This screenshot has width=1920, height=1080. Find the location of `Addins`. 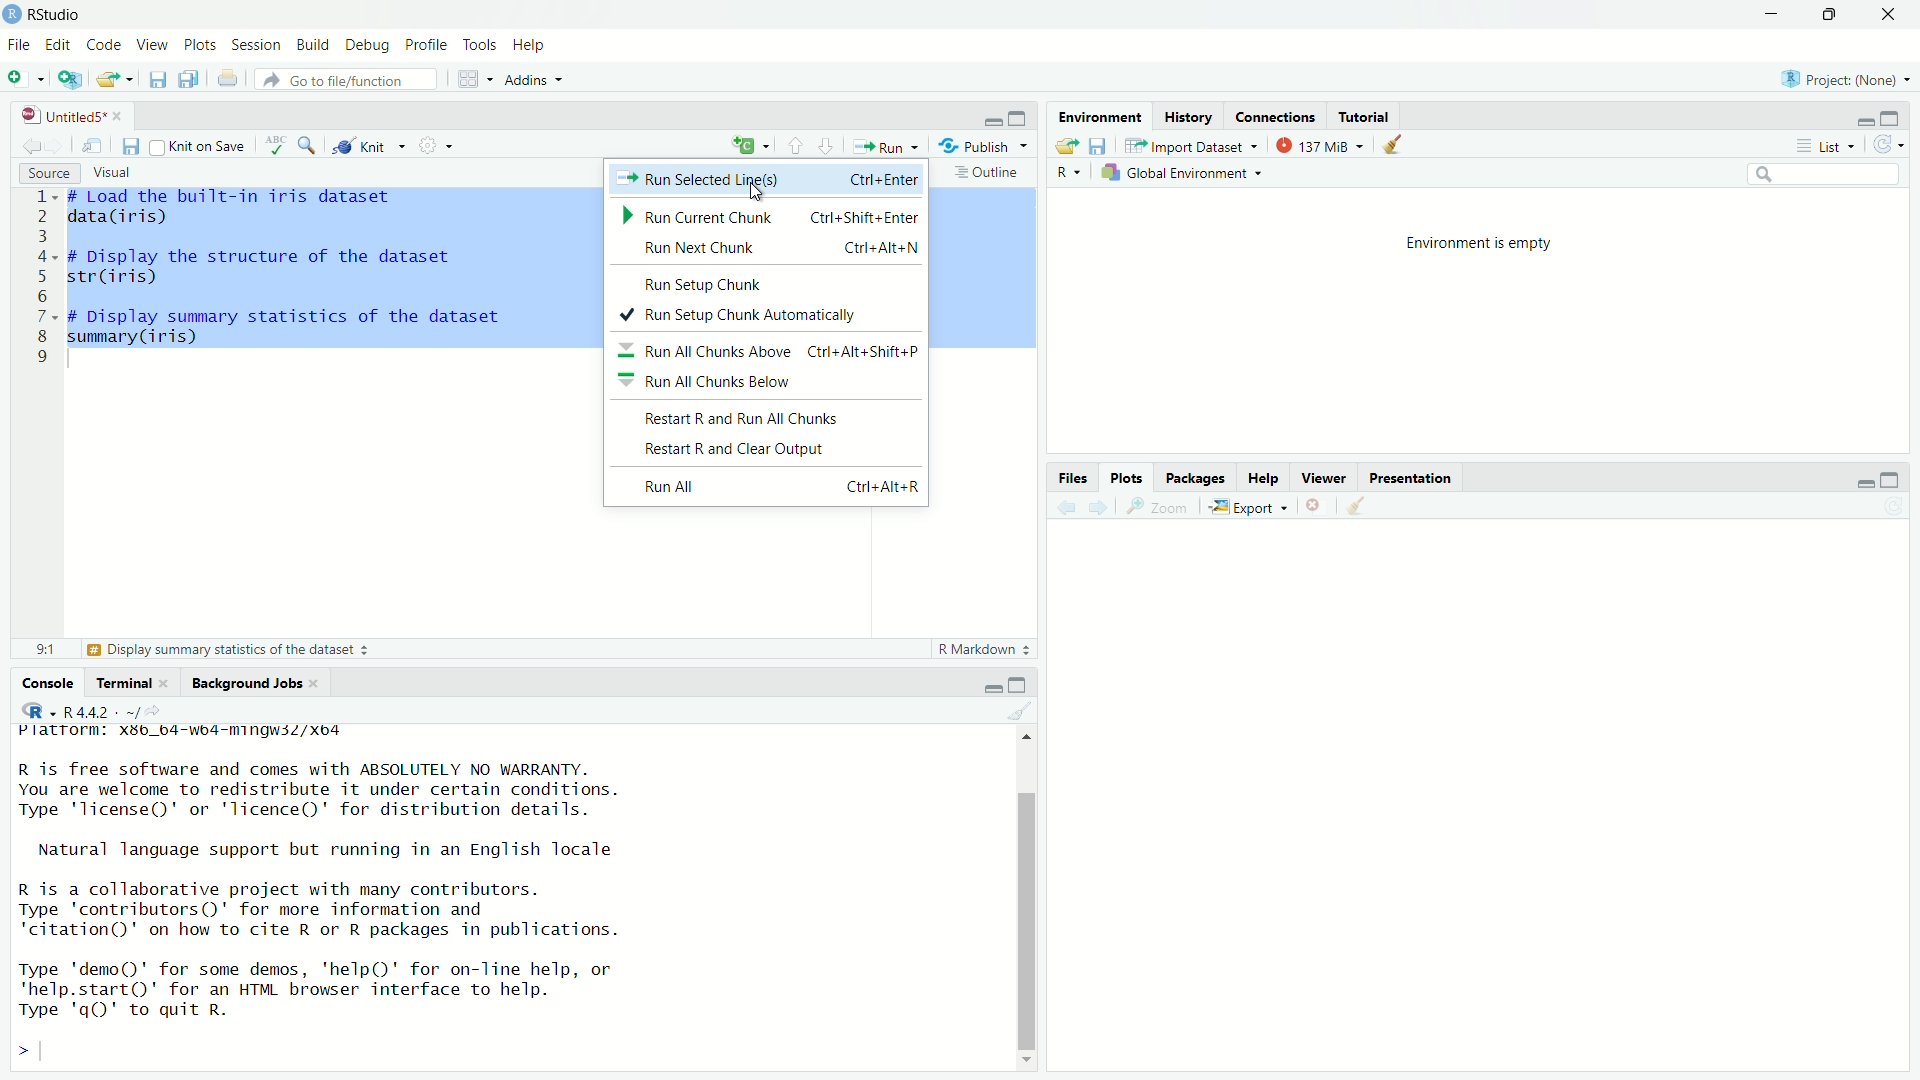

Addins is located at coordinates (534, 81).